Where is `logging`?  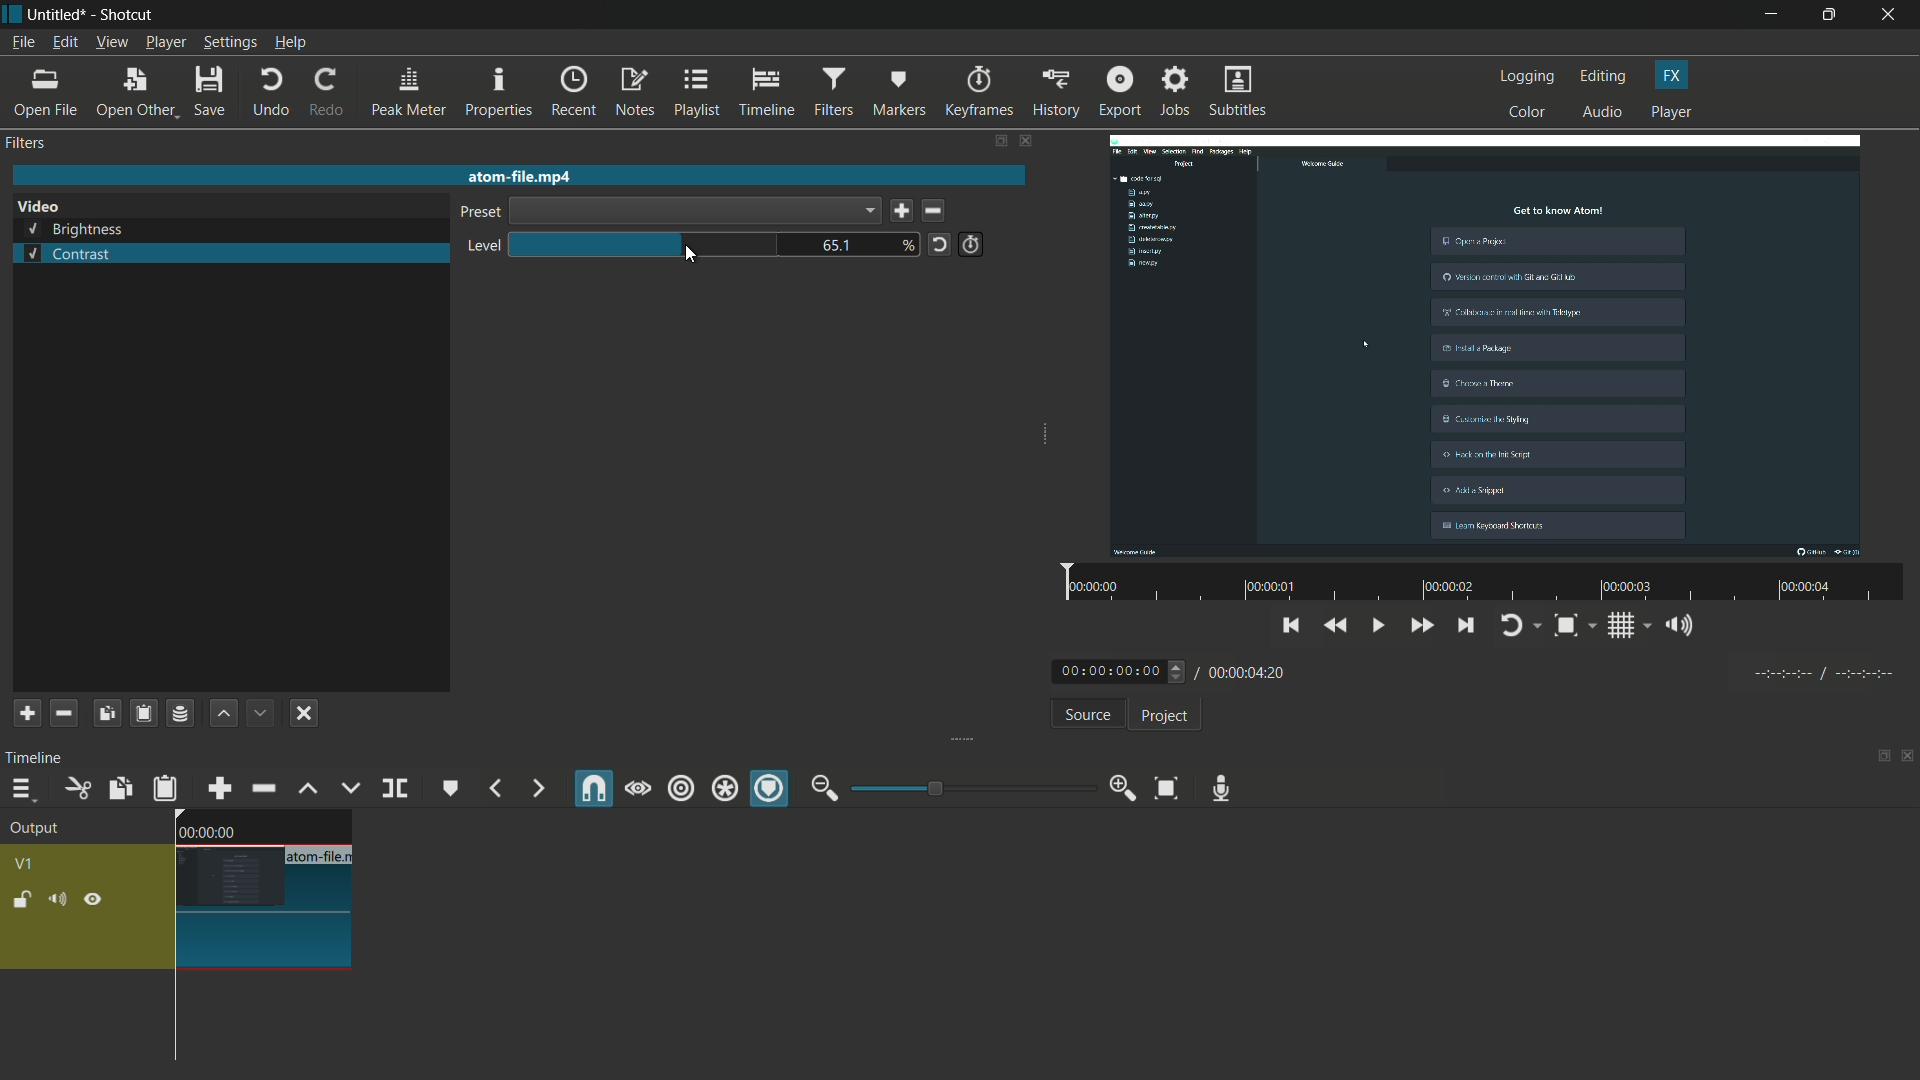
logging is located at coordinates (1528, 76).